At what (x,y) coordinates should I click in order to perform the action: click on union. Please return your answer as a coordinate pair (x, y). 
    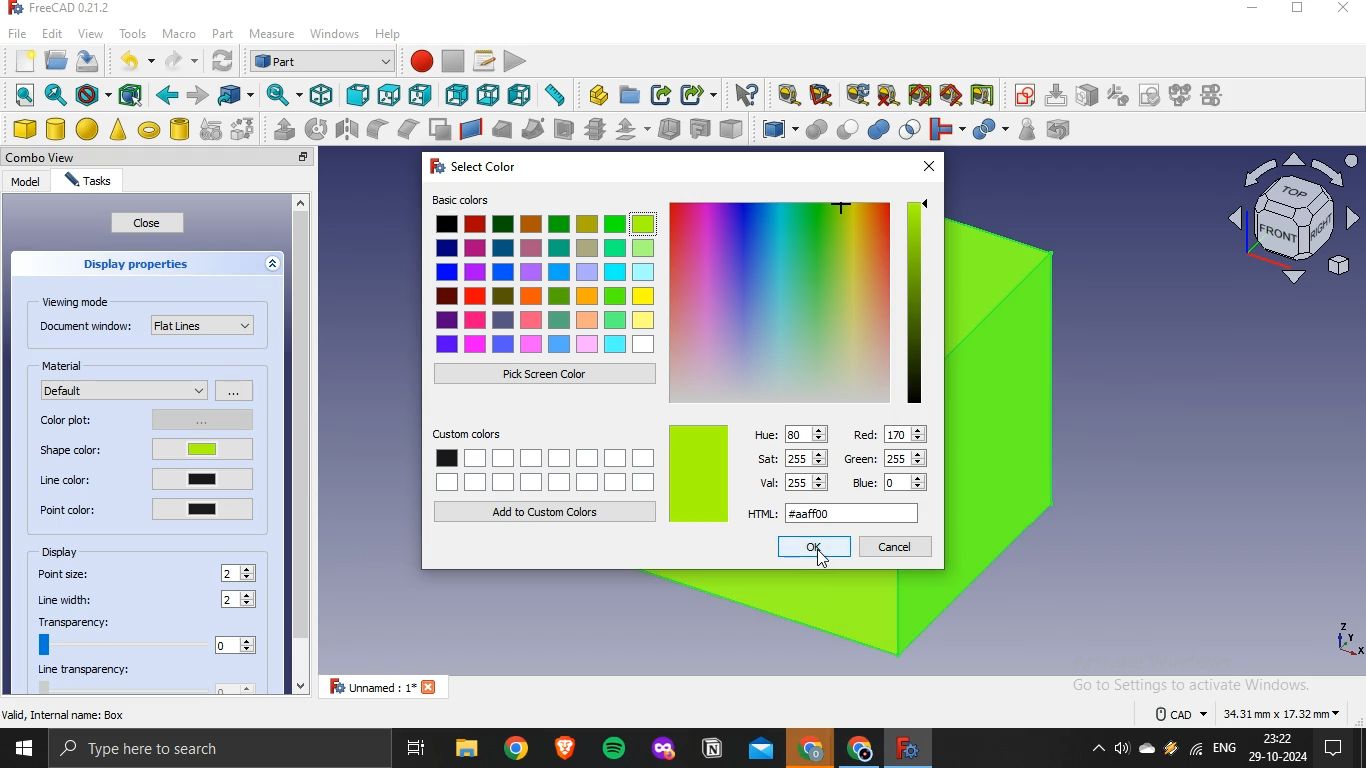
    Looking at the image, I should click on (879, 129).